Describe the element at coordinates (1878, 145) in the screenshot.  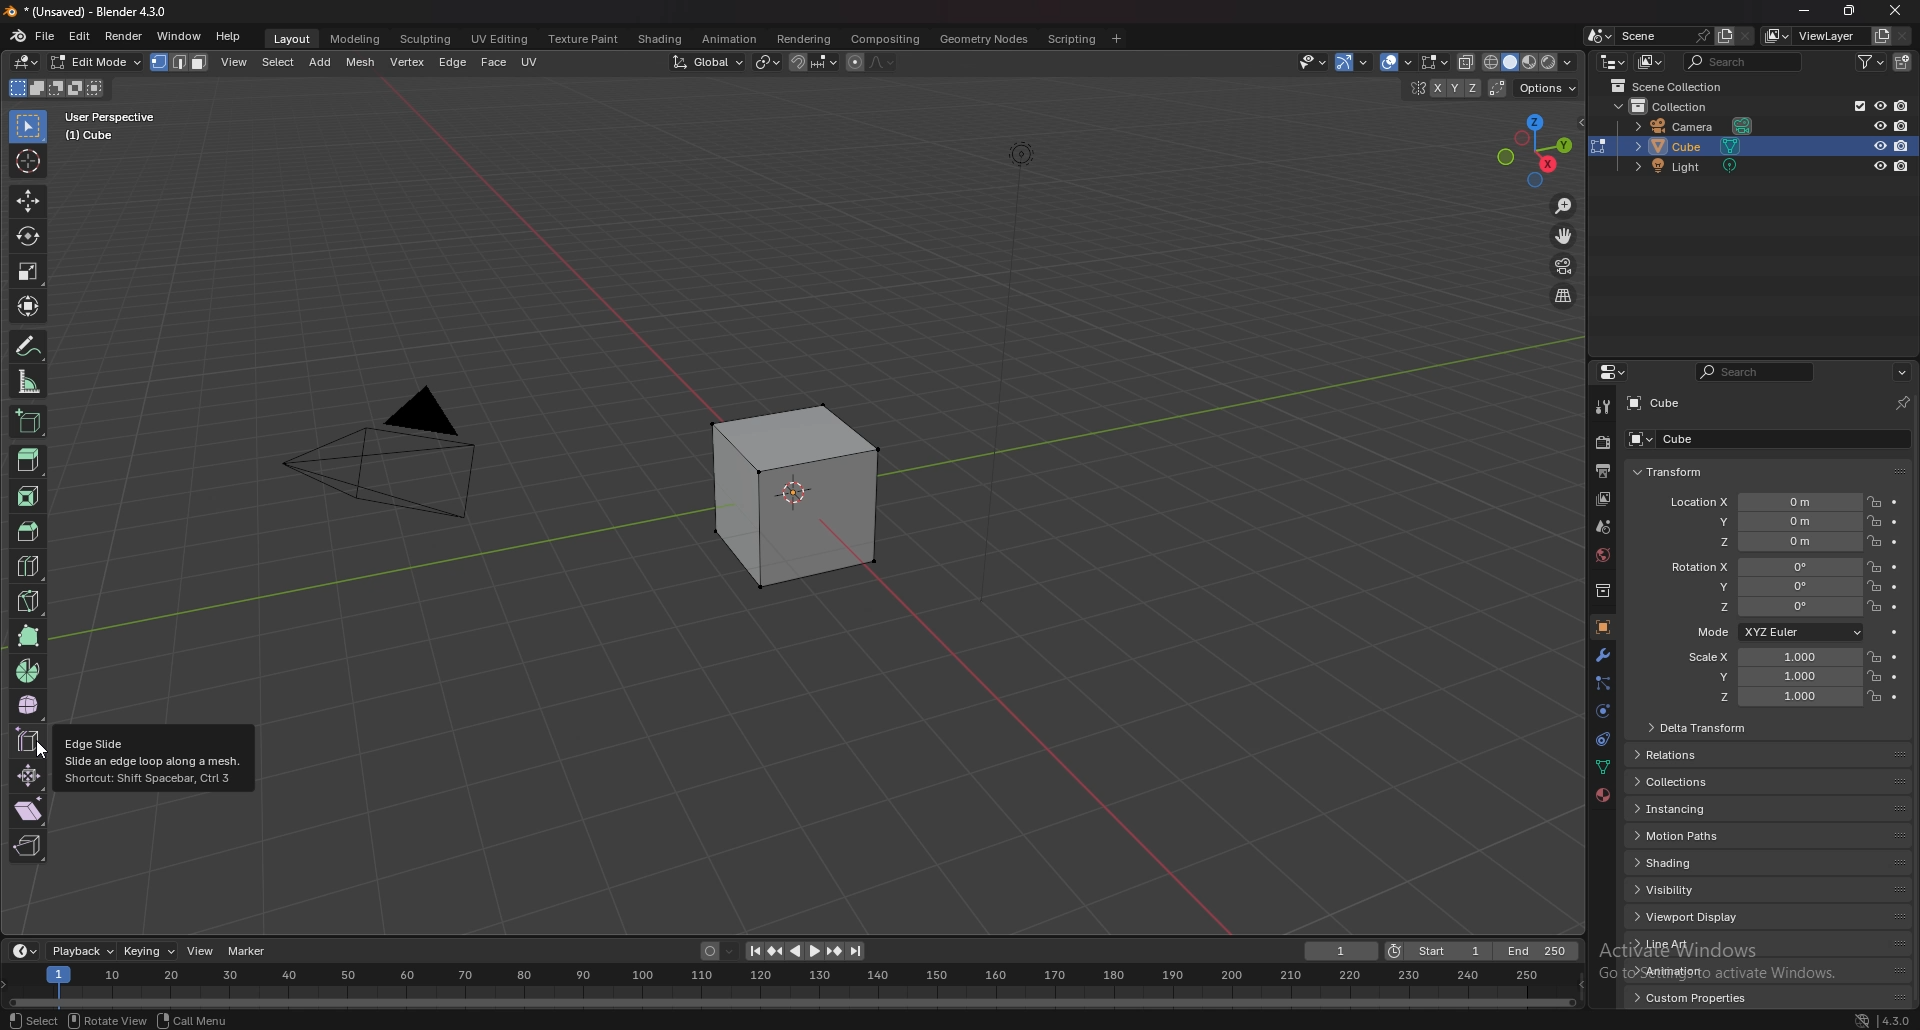
I see `hide in viewport` at that location.